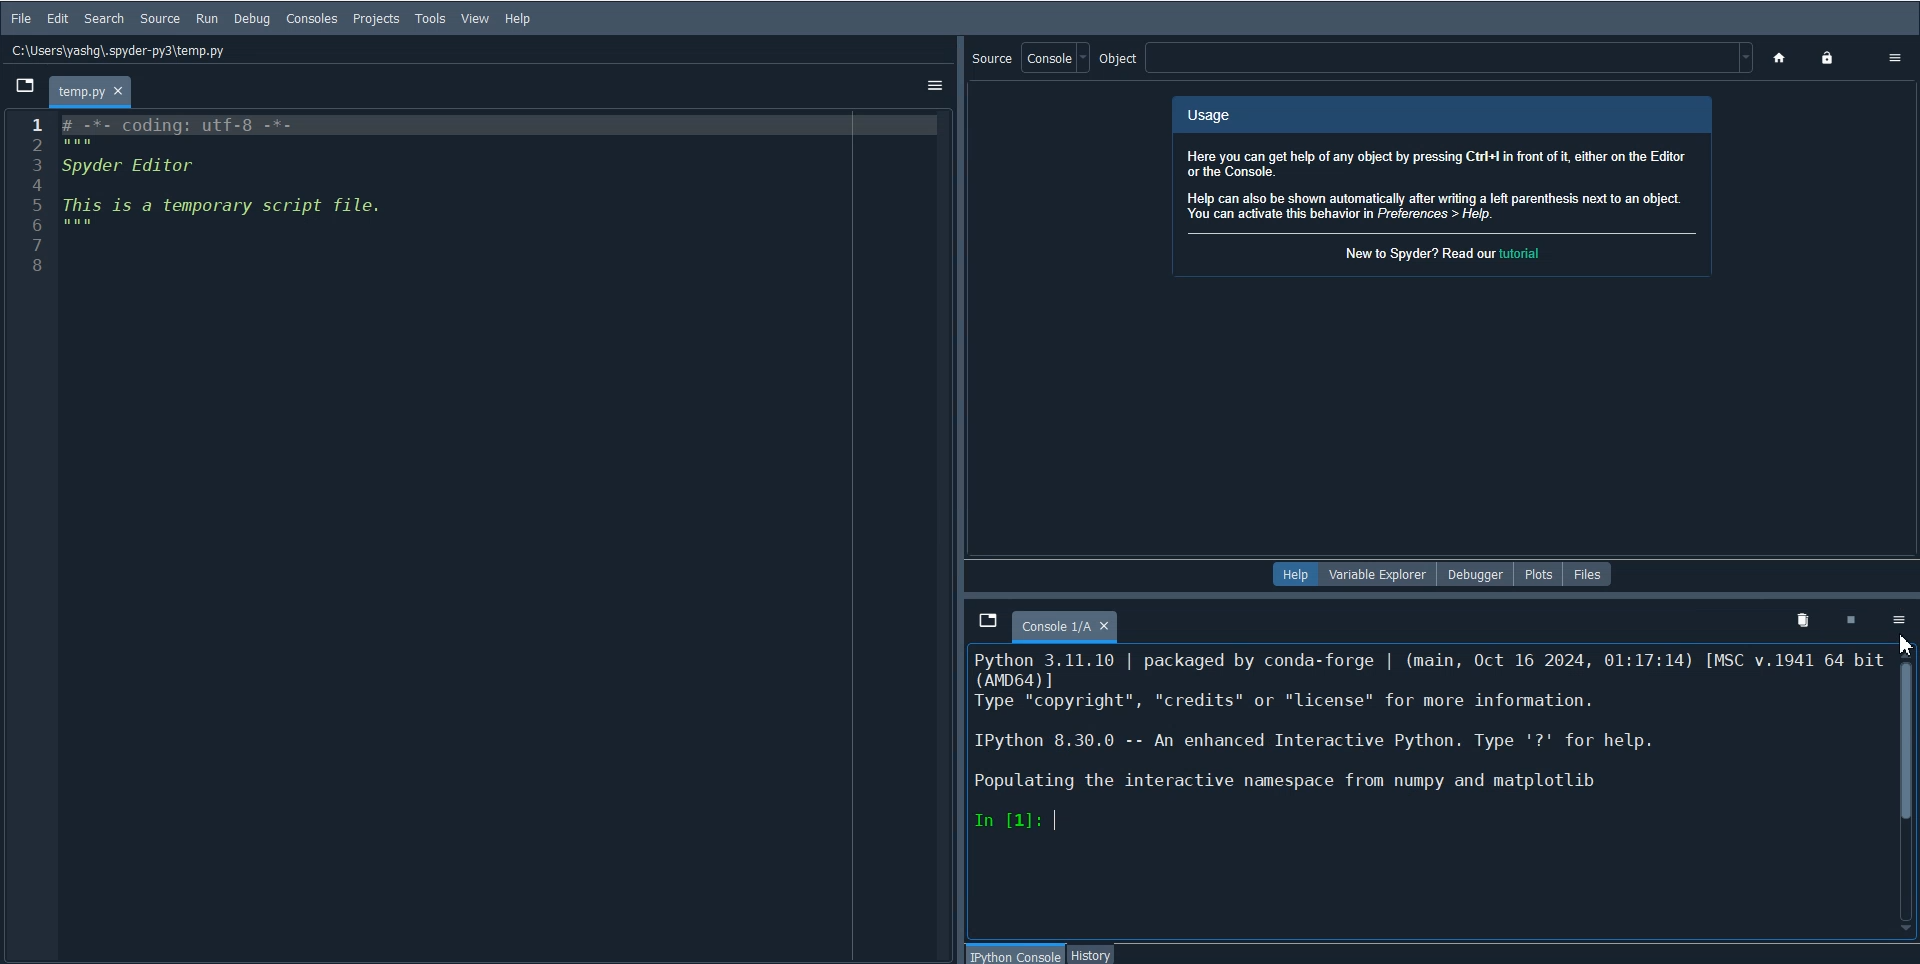 The height and width of the screenshot is (964, 1920). I want to click on Consoles, so click(312, 18).